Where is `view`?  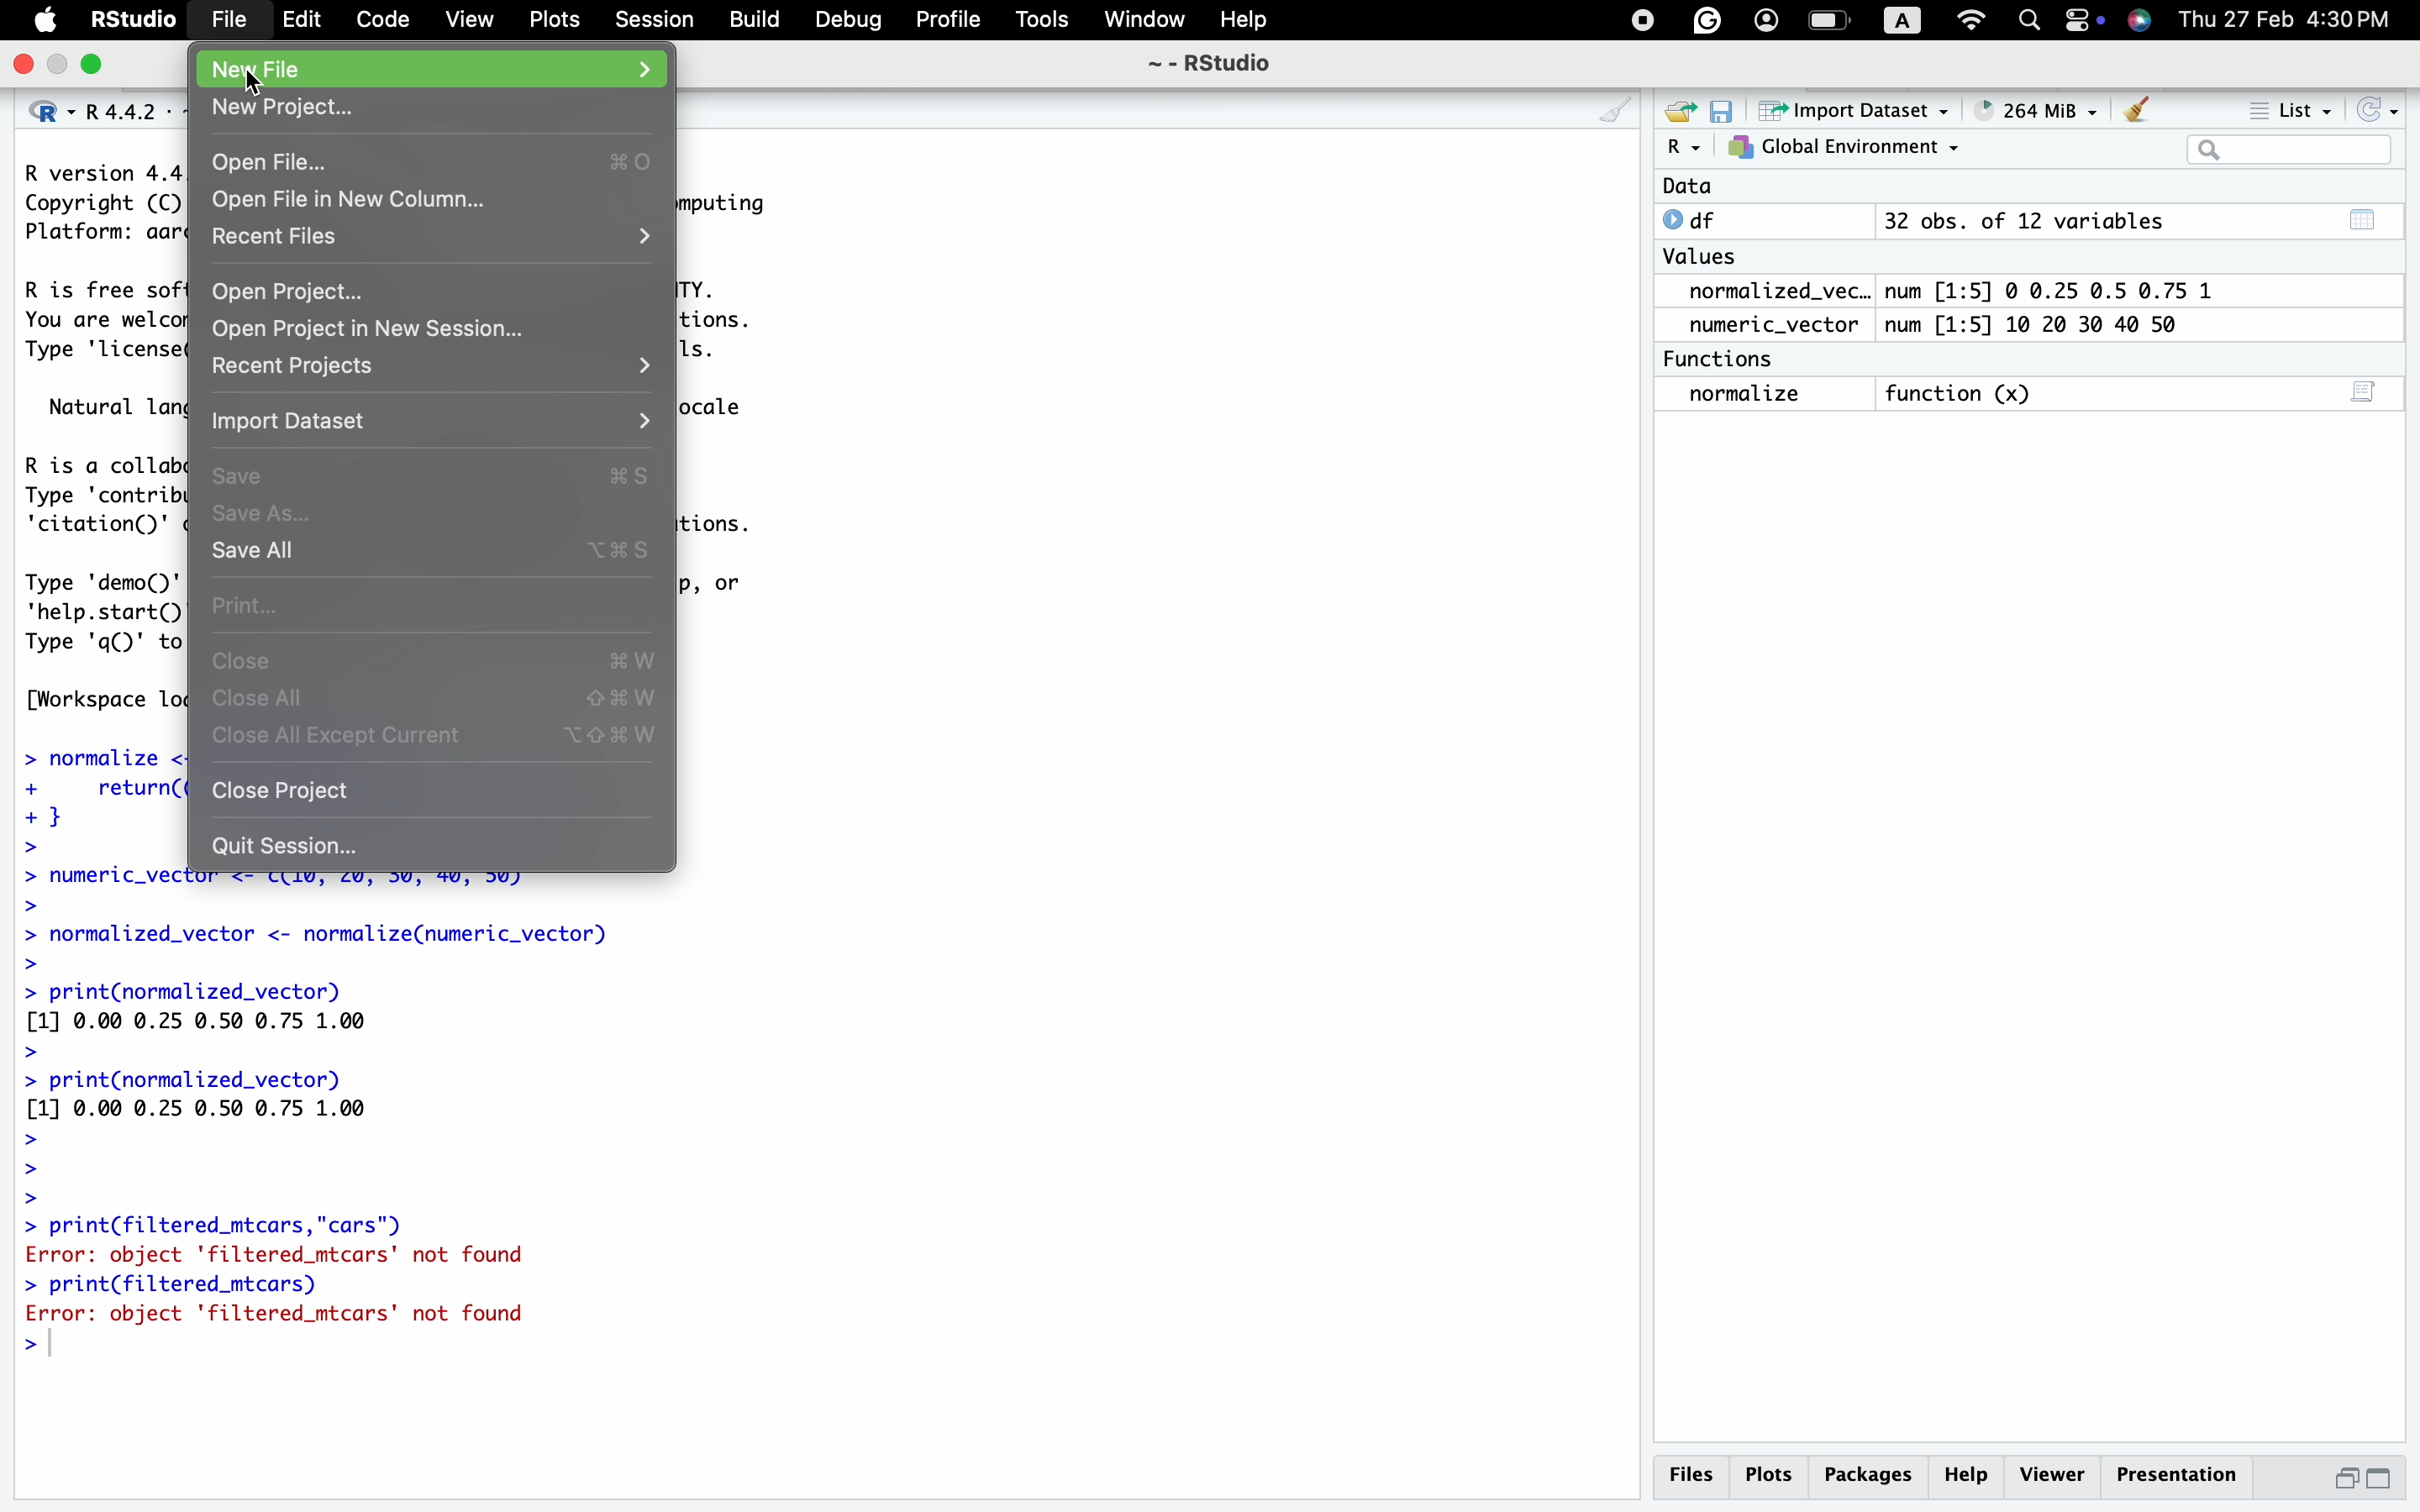
view is located at coordinates (468, 21).